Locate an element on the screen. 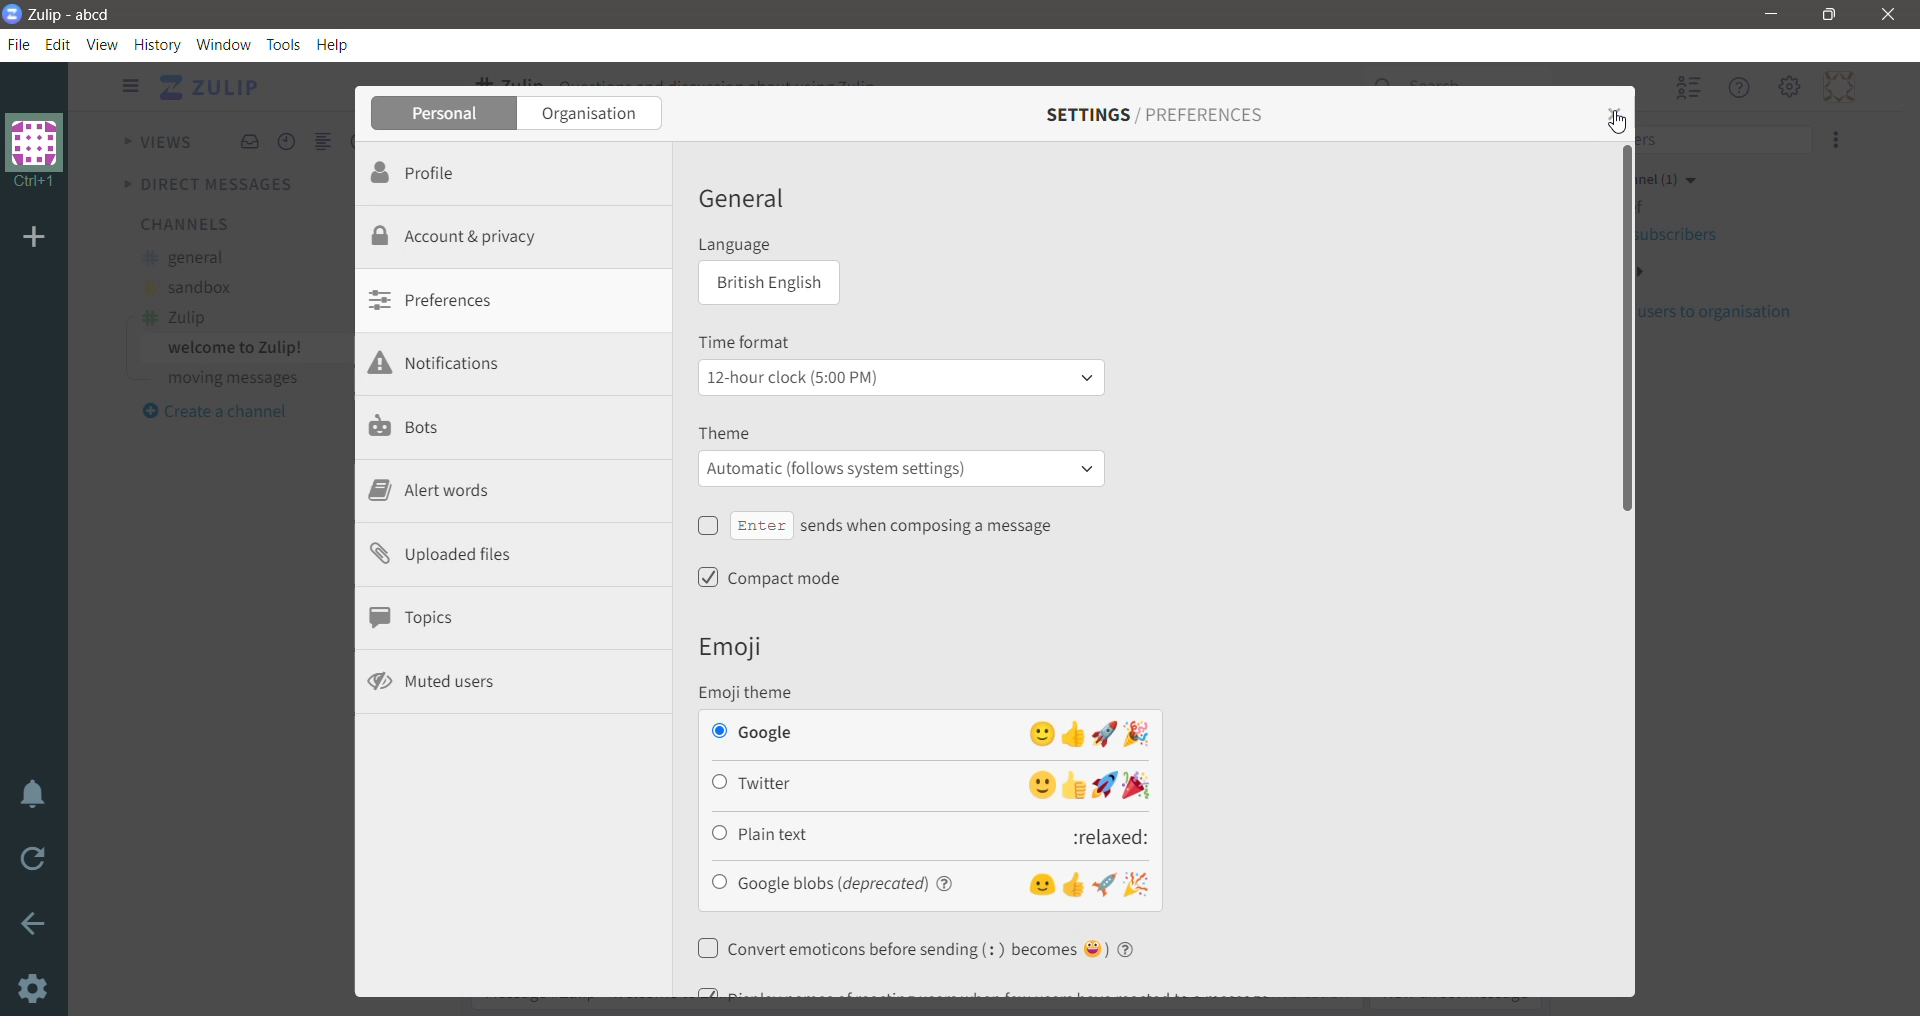 The height and width of the screenshot is (1016, 1920). Enable Do Not Disturb is located at coordinates (34, 795).